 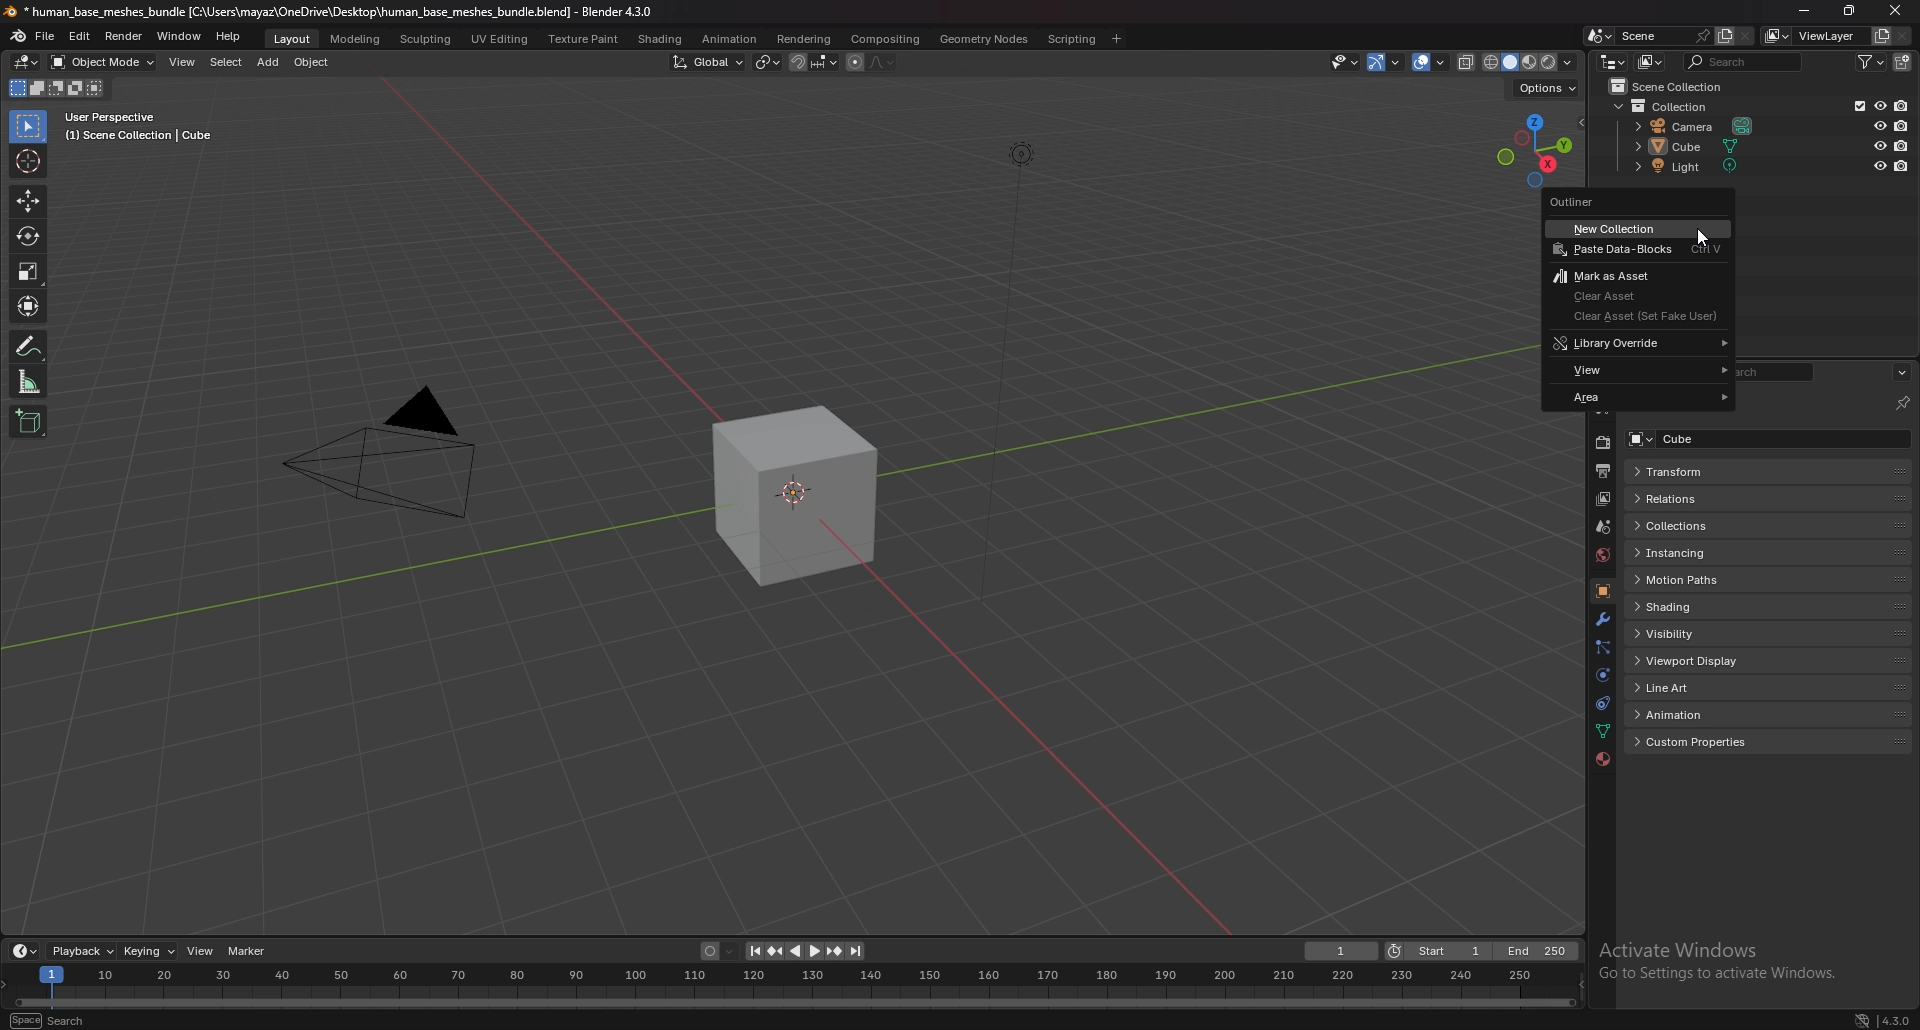 What do you see at coordinates (1073, 39) in the screenshot?
I see `scripting` at bounding box center [1073, 39].